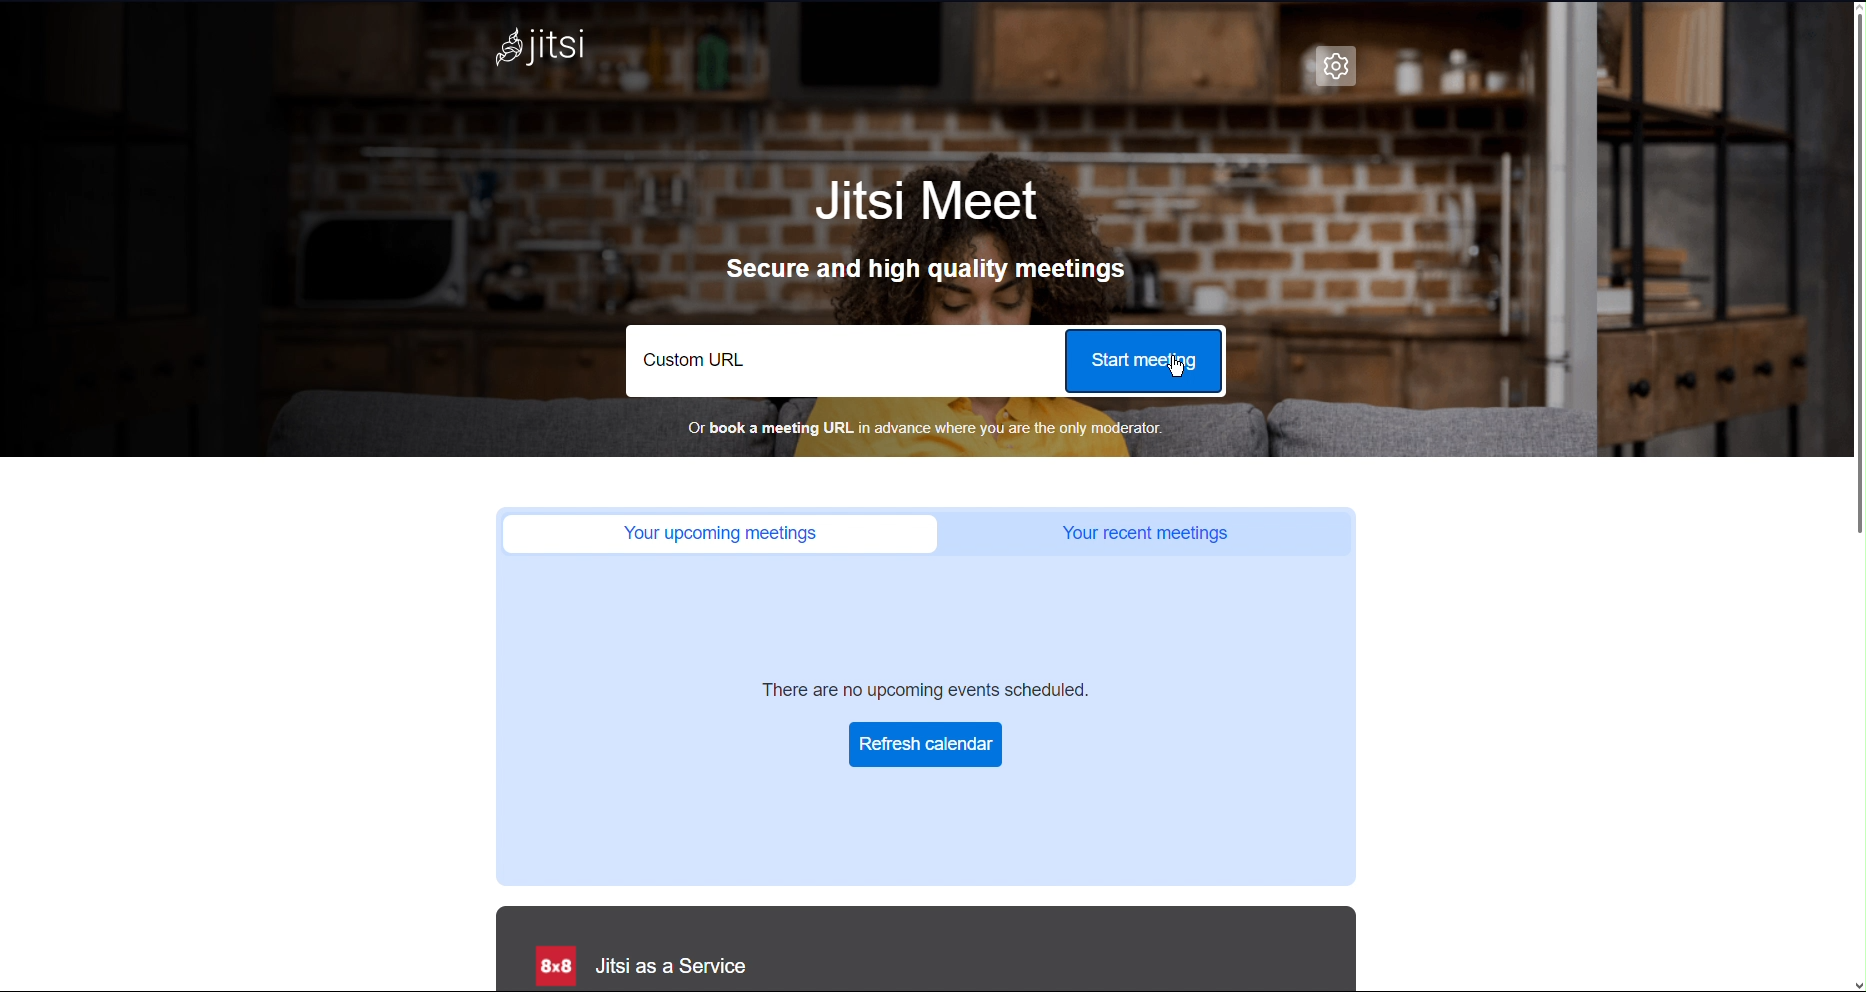 The height and width of the screenshot is (992, 1866). I want to click on Custom URL, so click(696, 362).